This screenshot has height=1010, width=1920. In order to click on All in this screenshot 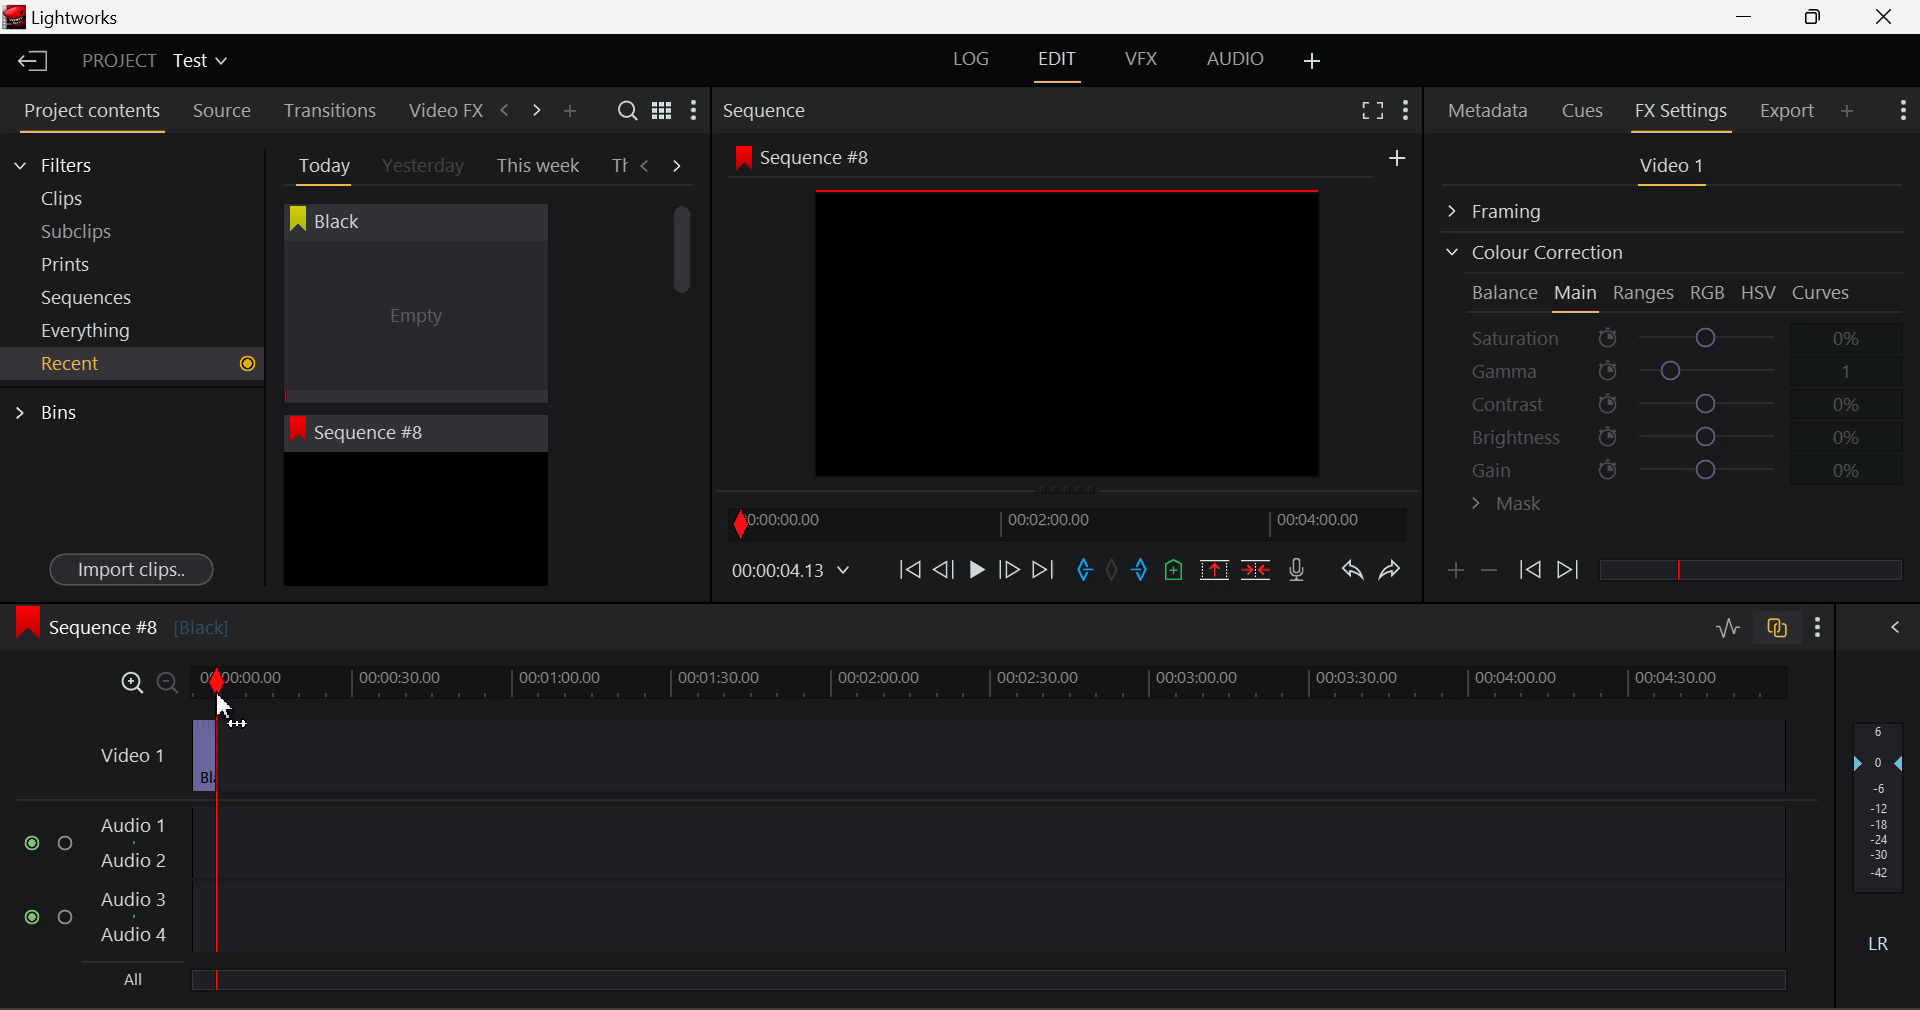, I will do `click(135, 980)`.